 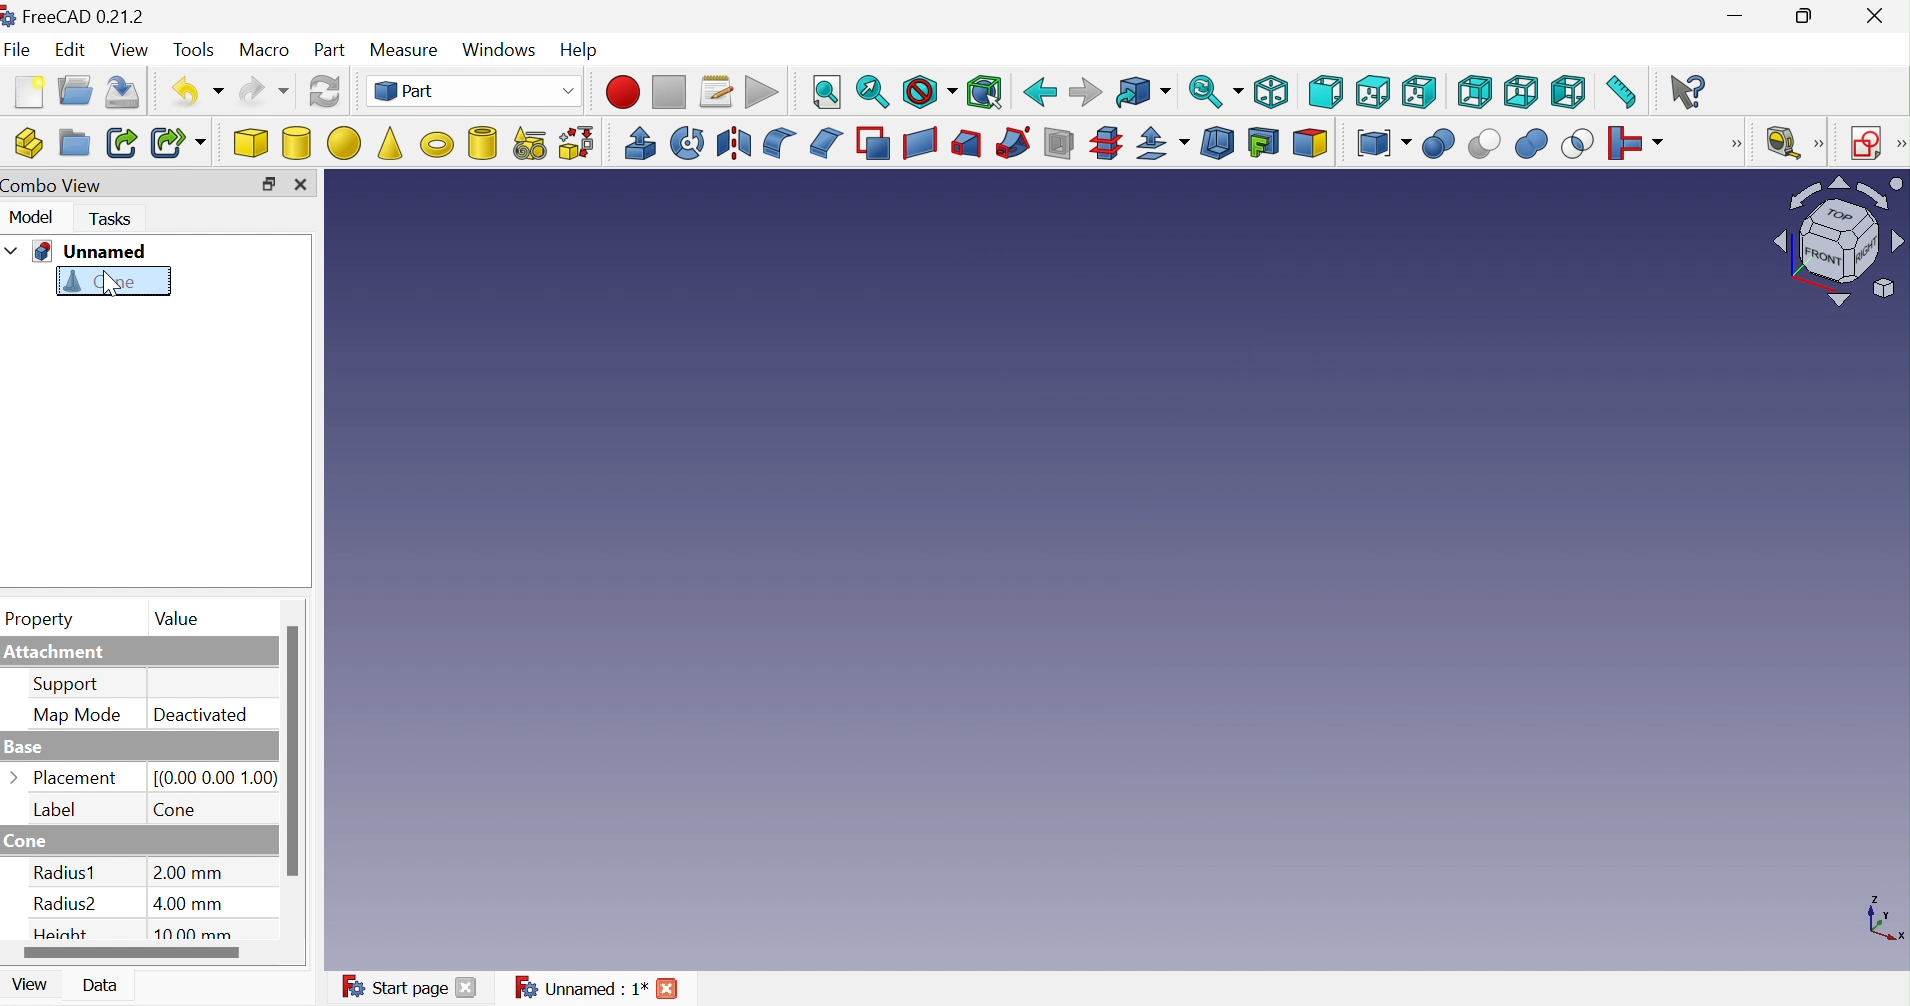 I want to click on Cone, so click(x=101, y=284).